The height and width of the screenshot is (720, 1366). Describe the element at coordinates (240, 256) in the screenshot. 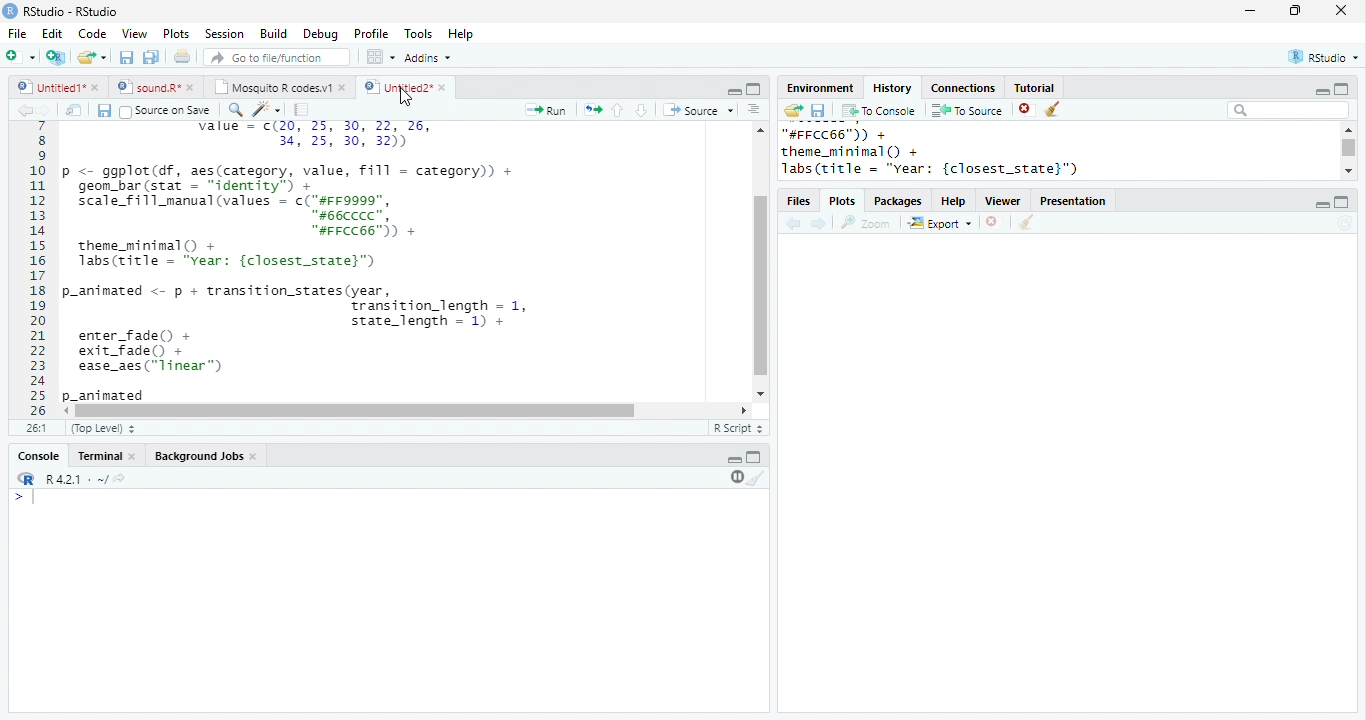

I see `theme_minimal() +labs(title = “Year: {closest_state}”)` at that location.